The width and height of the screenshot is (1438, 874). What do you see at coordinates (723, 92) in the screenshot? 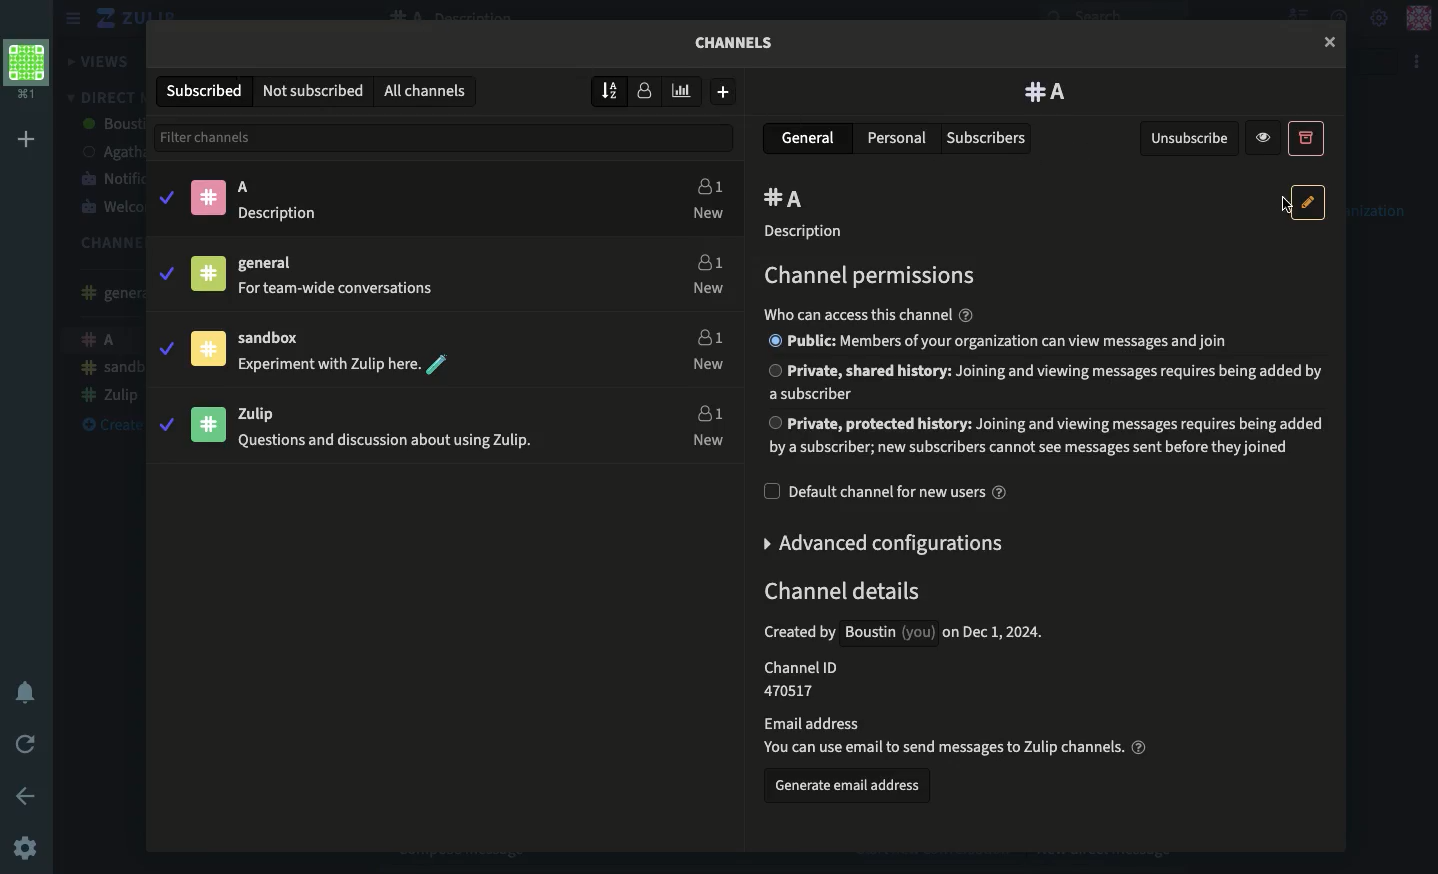
I see `Add` at bounding box center [723, 92].